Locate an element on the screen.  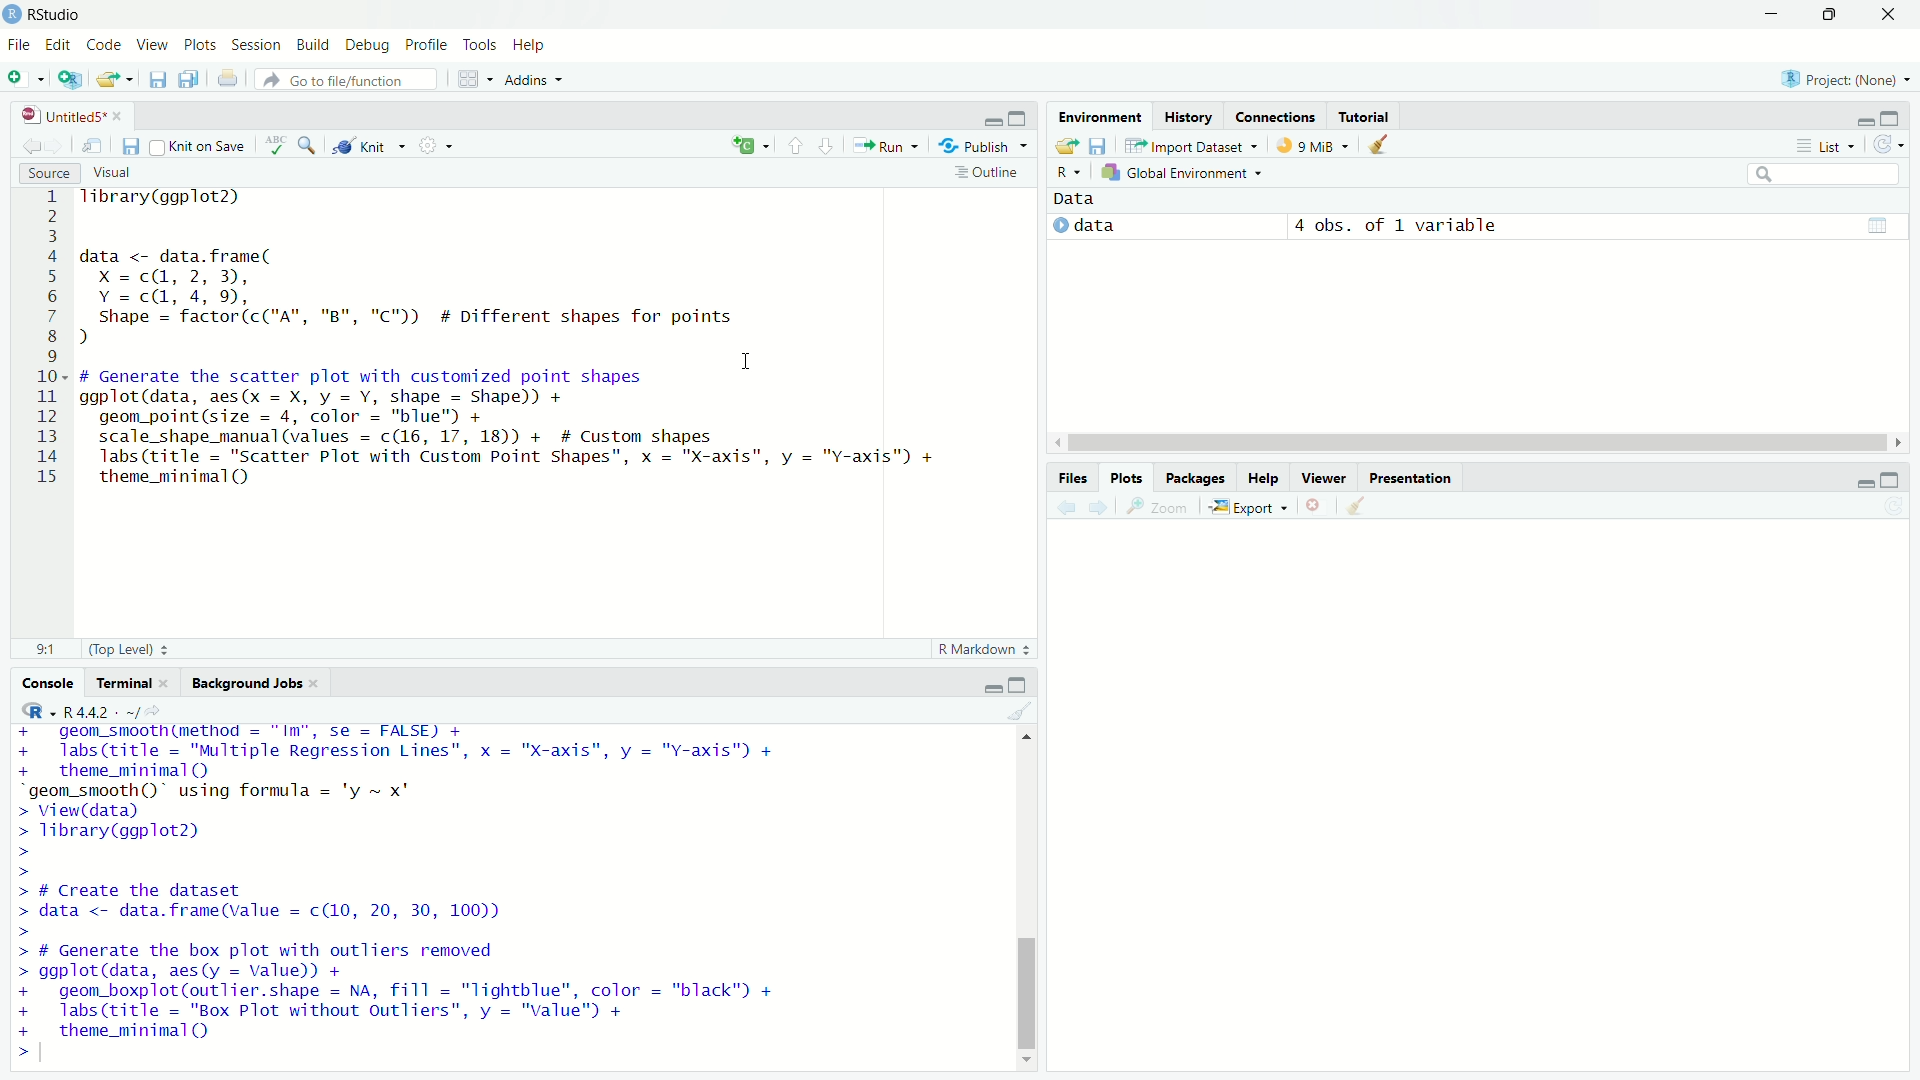
Console is located at coordinates (48, 683).